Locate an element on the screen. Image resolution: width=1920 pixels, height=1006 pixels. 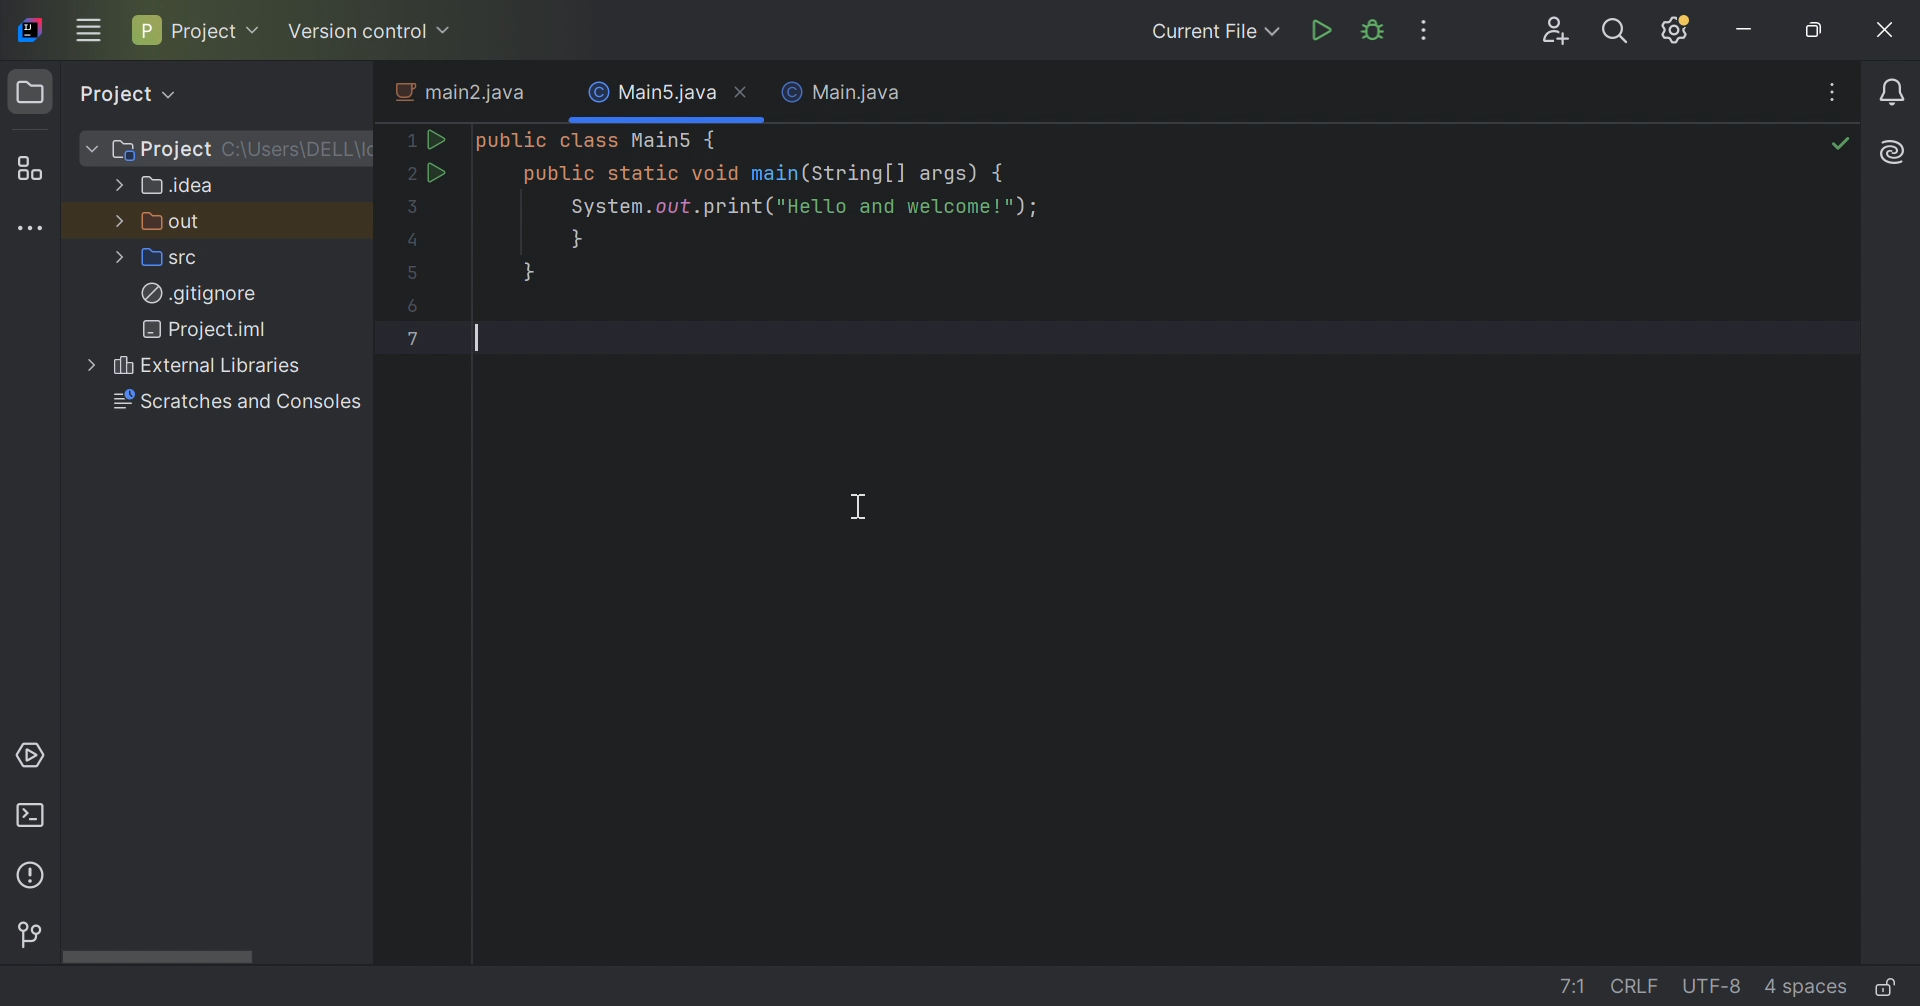
Search everywhere is located at coordinates (1614, 34).